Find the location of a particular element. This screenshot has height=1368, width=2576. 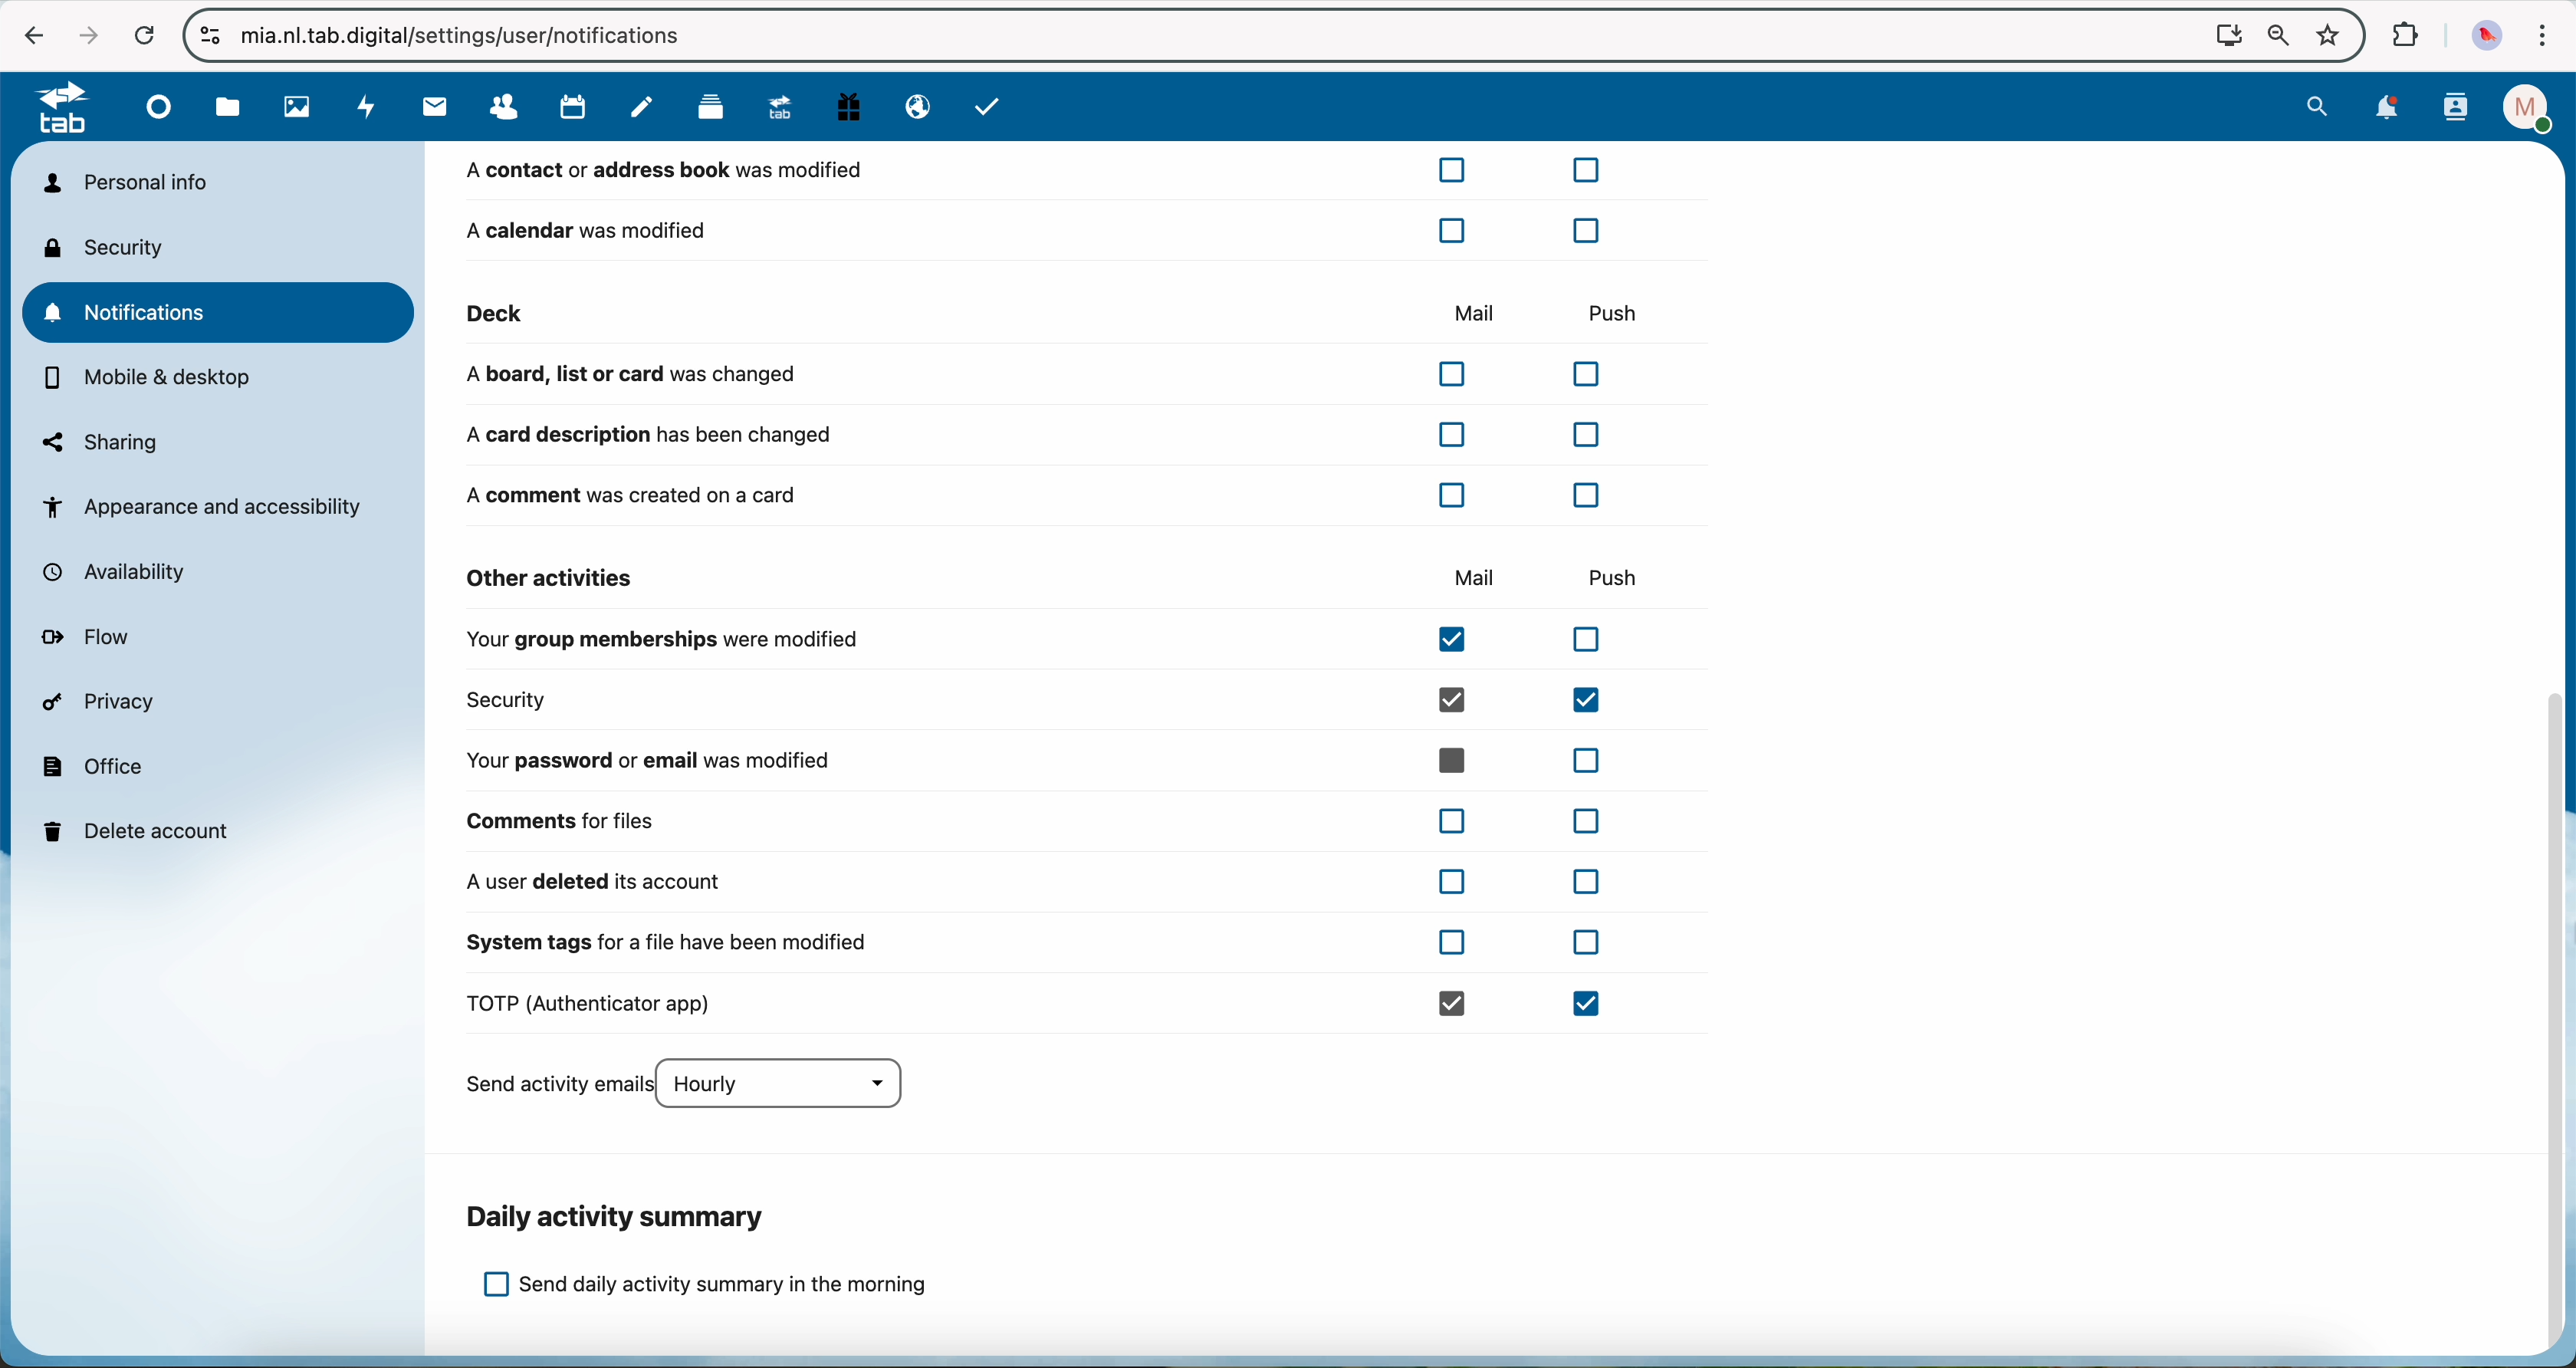

a calendar was modified is located at coordinates (1032, 229).